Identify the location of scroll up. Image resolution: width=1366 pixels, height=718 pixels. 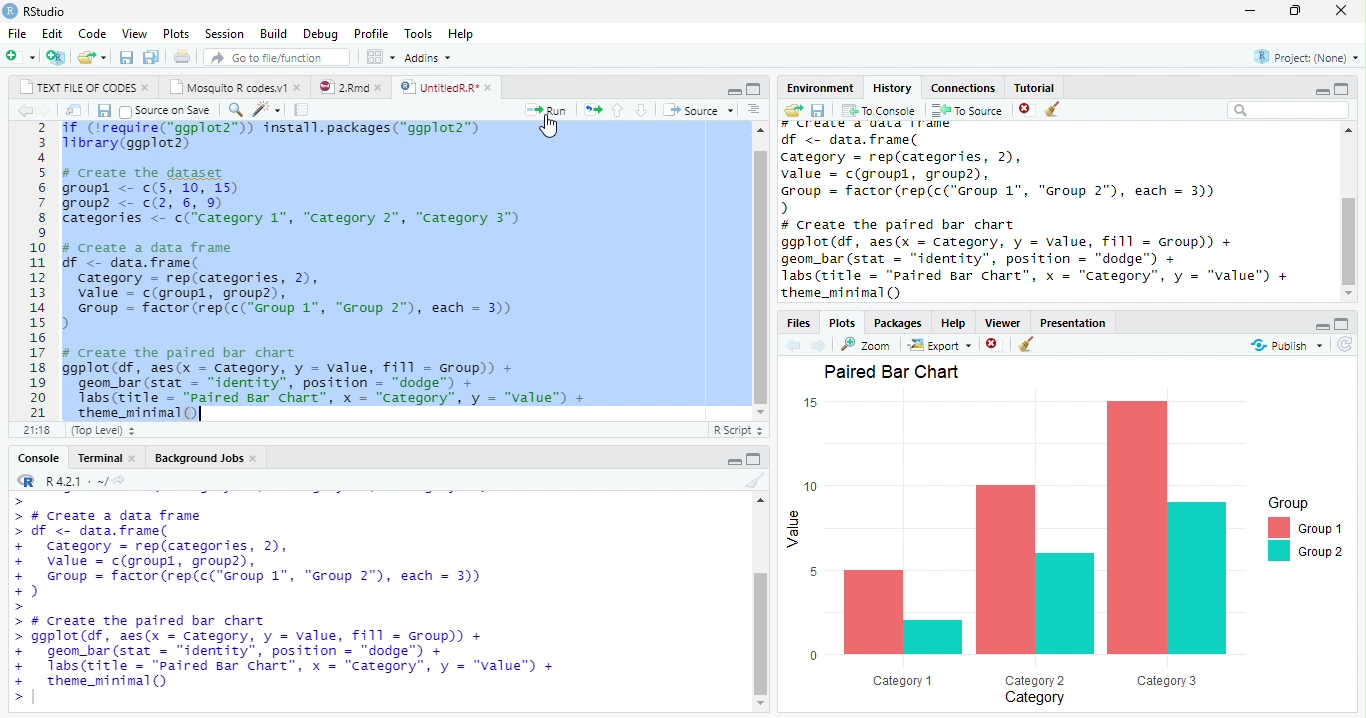
(761, 130).